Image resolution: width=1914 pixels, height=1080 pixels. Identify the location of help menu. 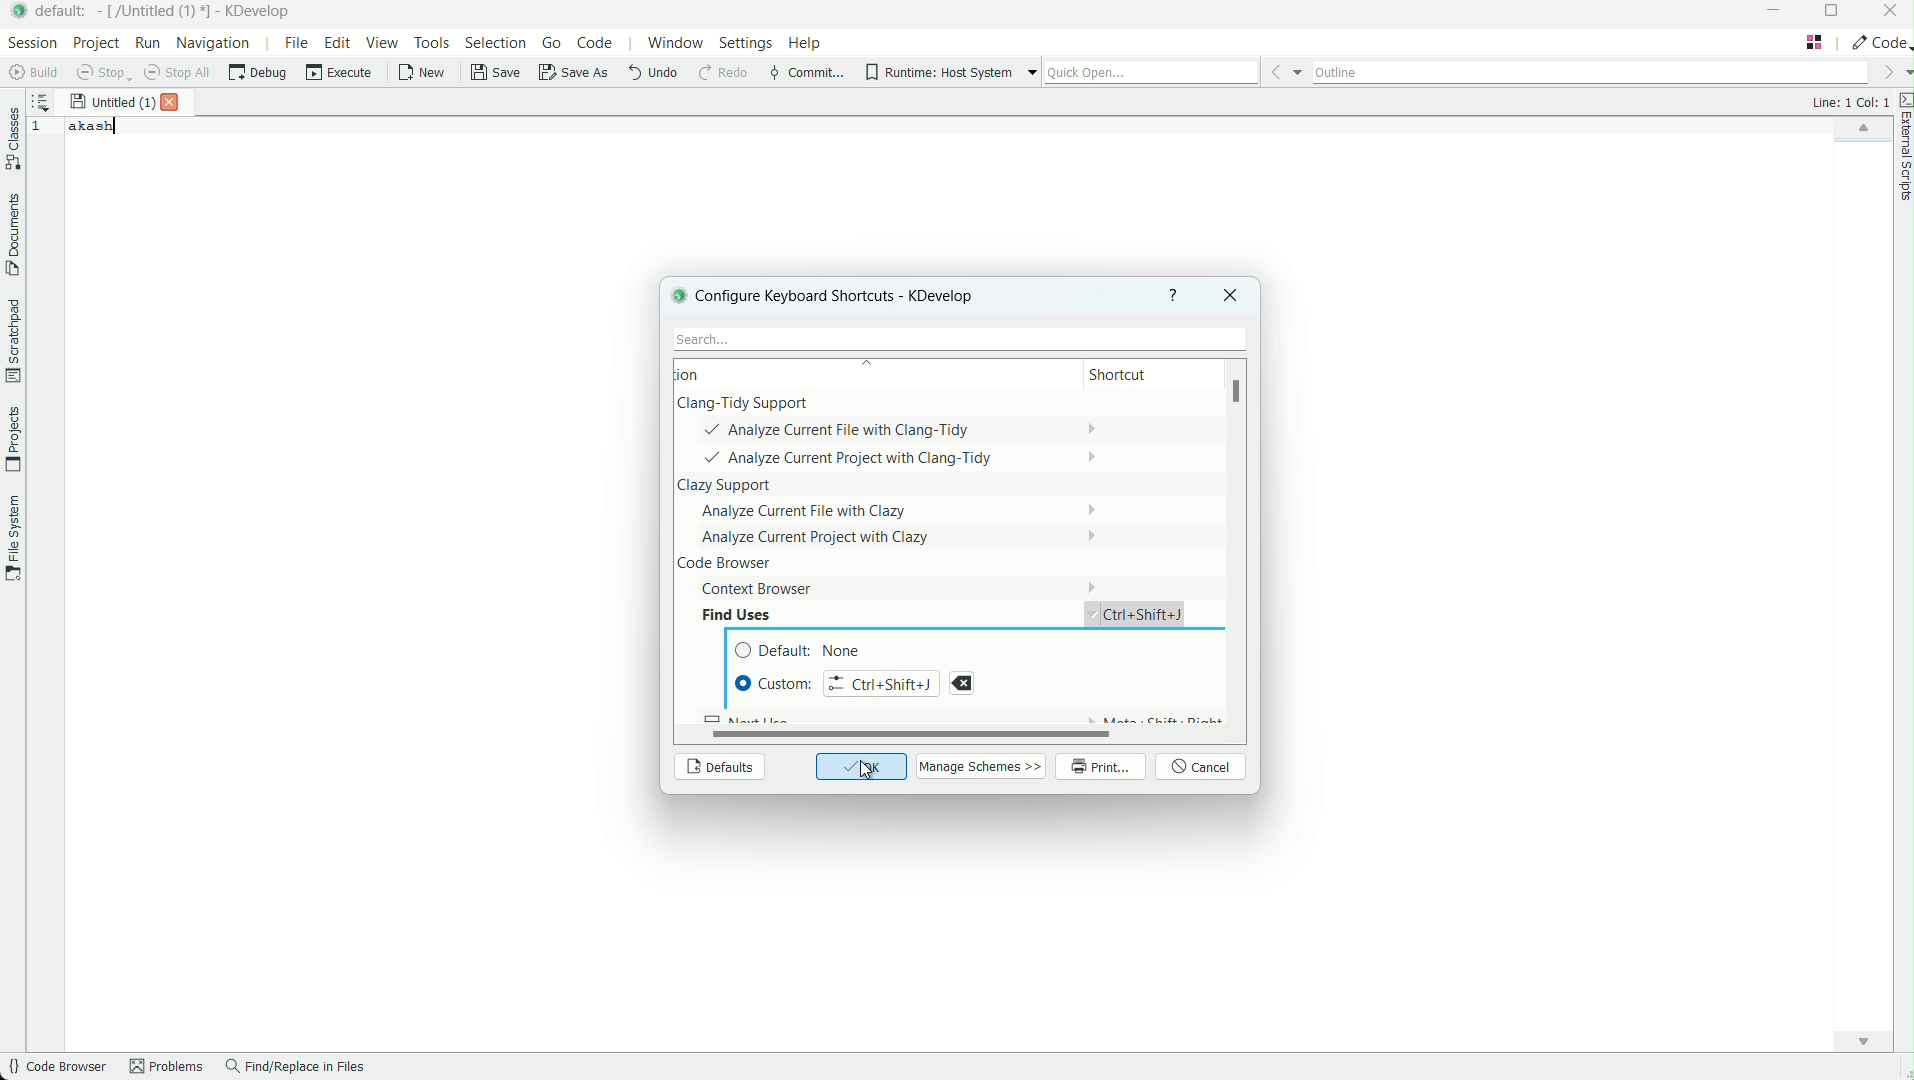
(807, 45).